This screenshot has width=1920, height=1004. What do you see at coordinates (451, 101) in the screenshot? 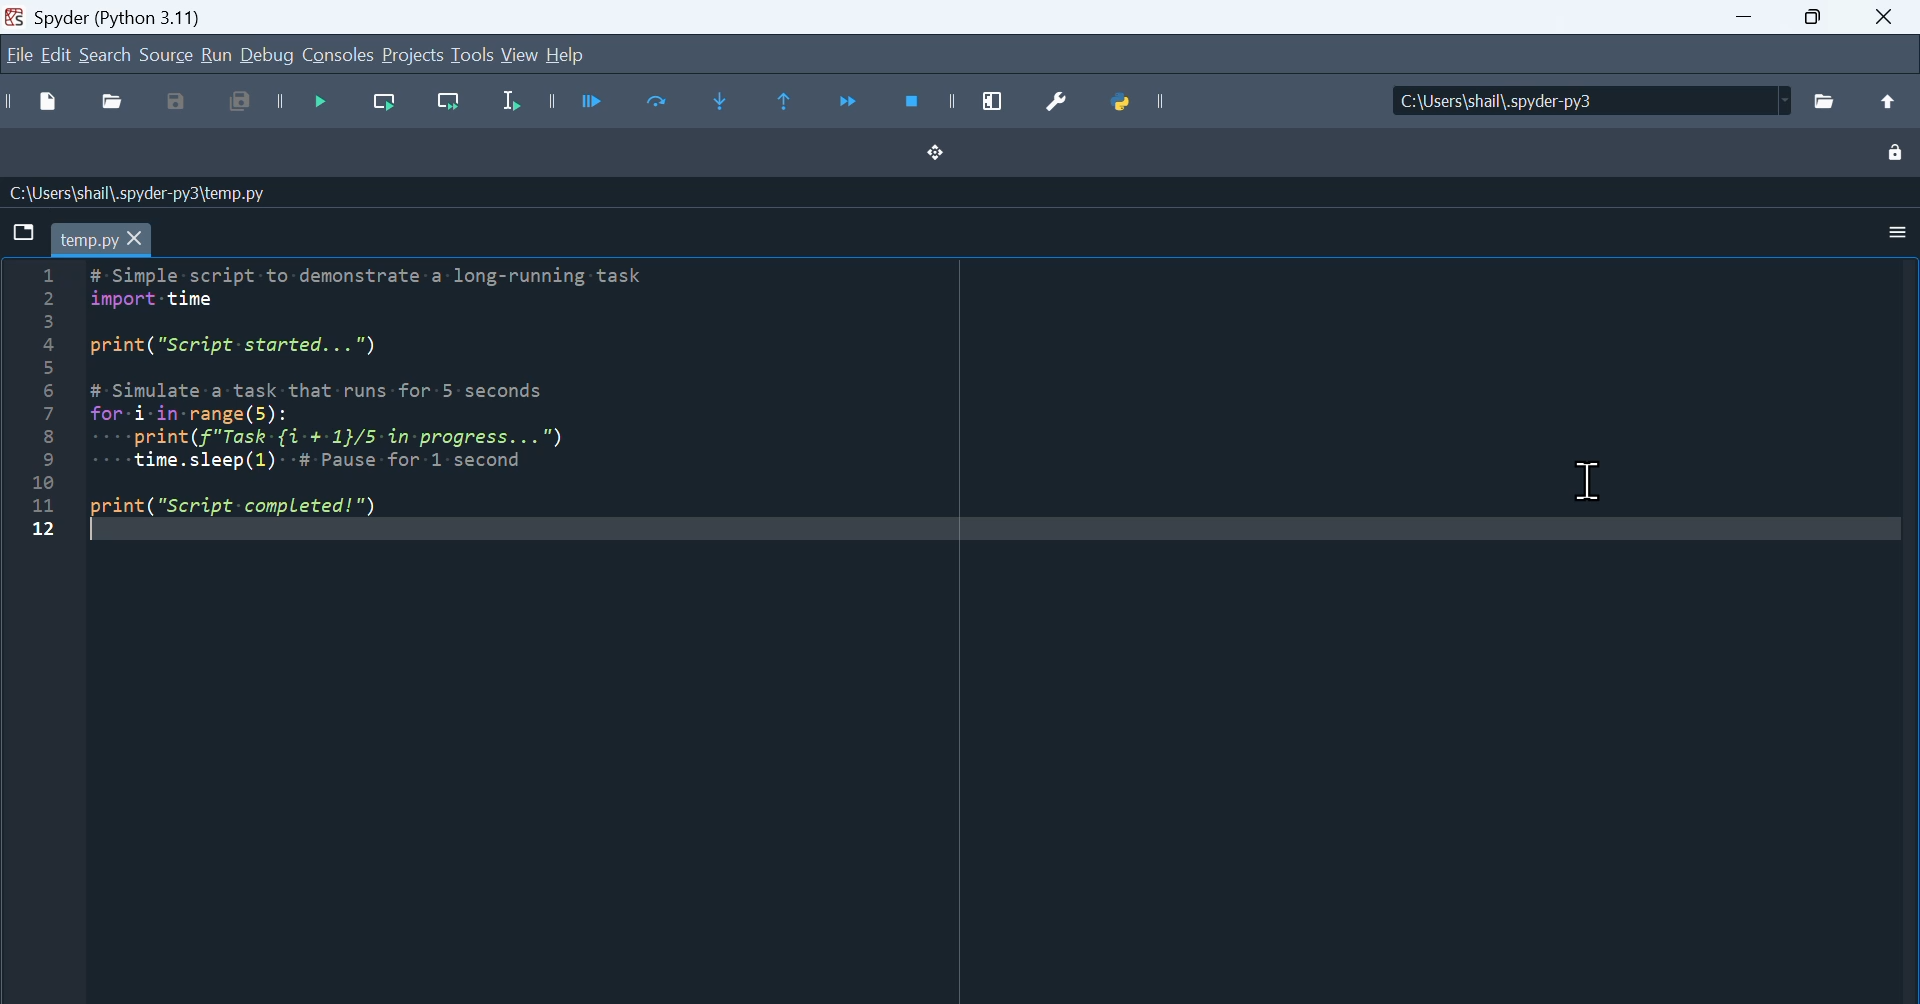
I see `Run current line and go to the next one` at bounding box center [451, 101].